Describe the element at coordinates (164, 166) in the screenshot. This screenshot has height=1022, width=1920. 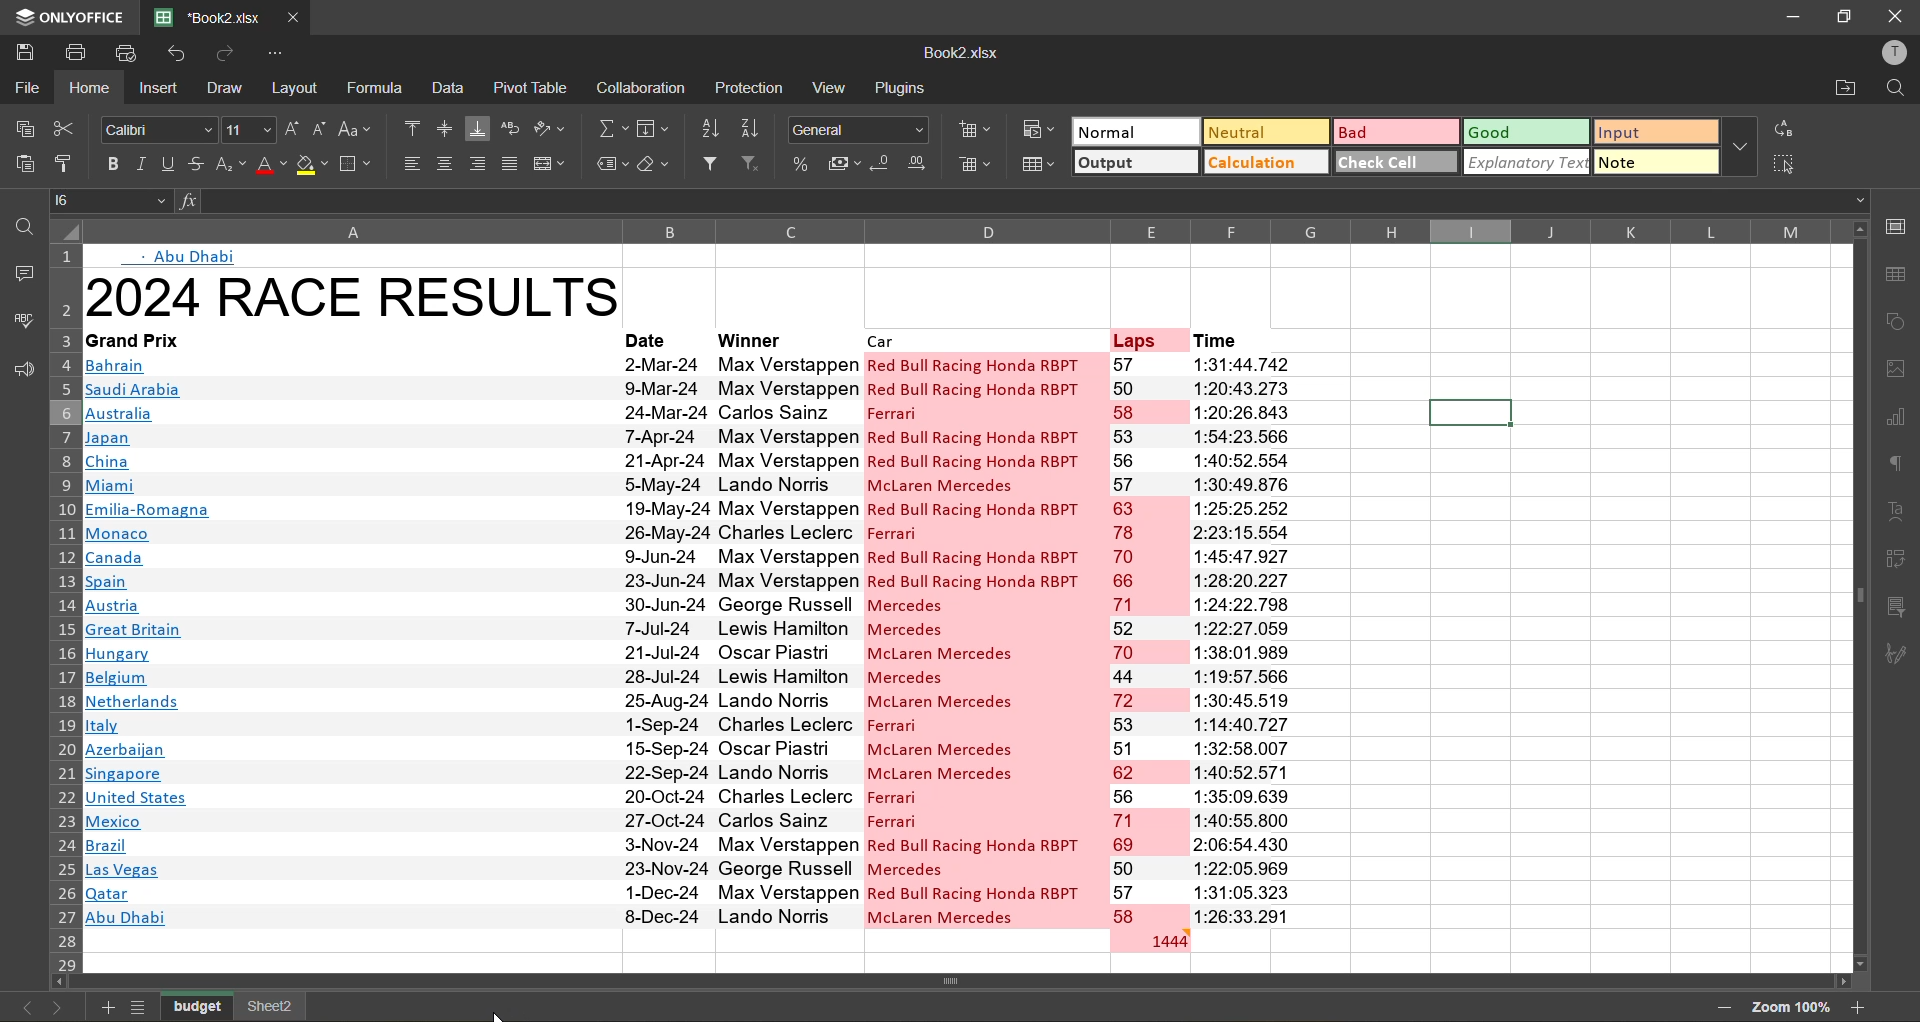
I see `underline` at that location.